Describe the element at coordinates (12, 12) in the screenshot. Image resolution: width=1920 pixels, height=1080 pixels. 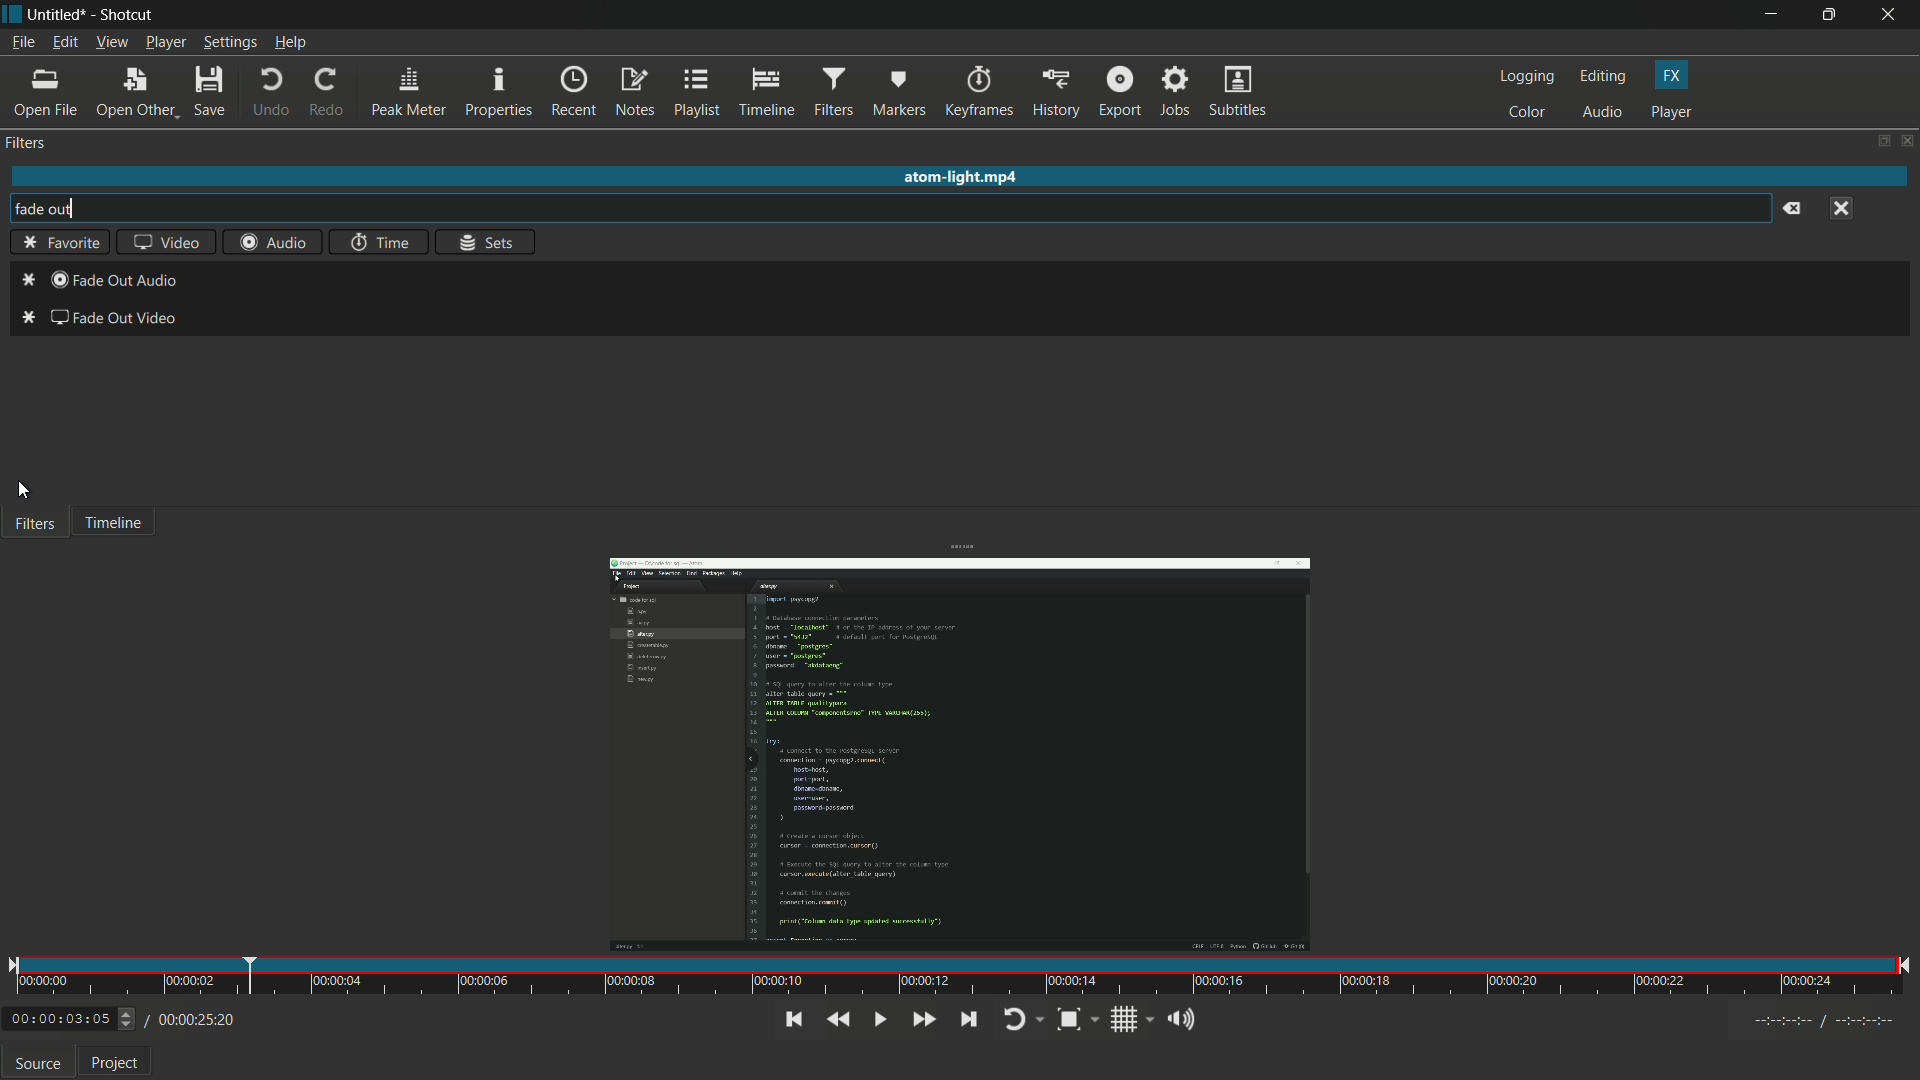
I see `app icon` at that location.